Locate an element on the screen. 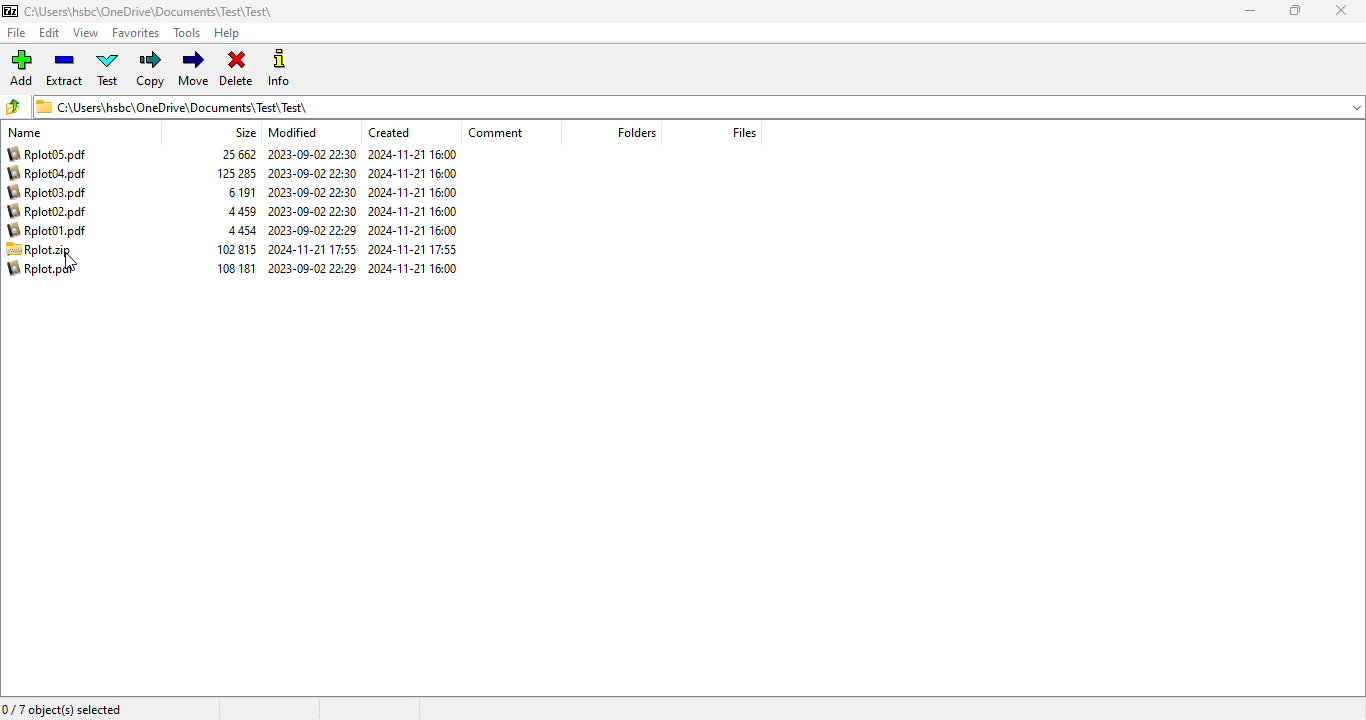 Image resolution: width=1366 pixels, height=720 pixels. tools is located at coordinates (187, 33).